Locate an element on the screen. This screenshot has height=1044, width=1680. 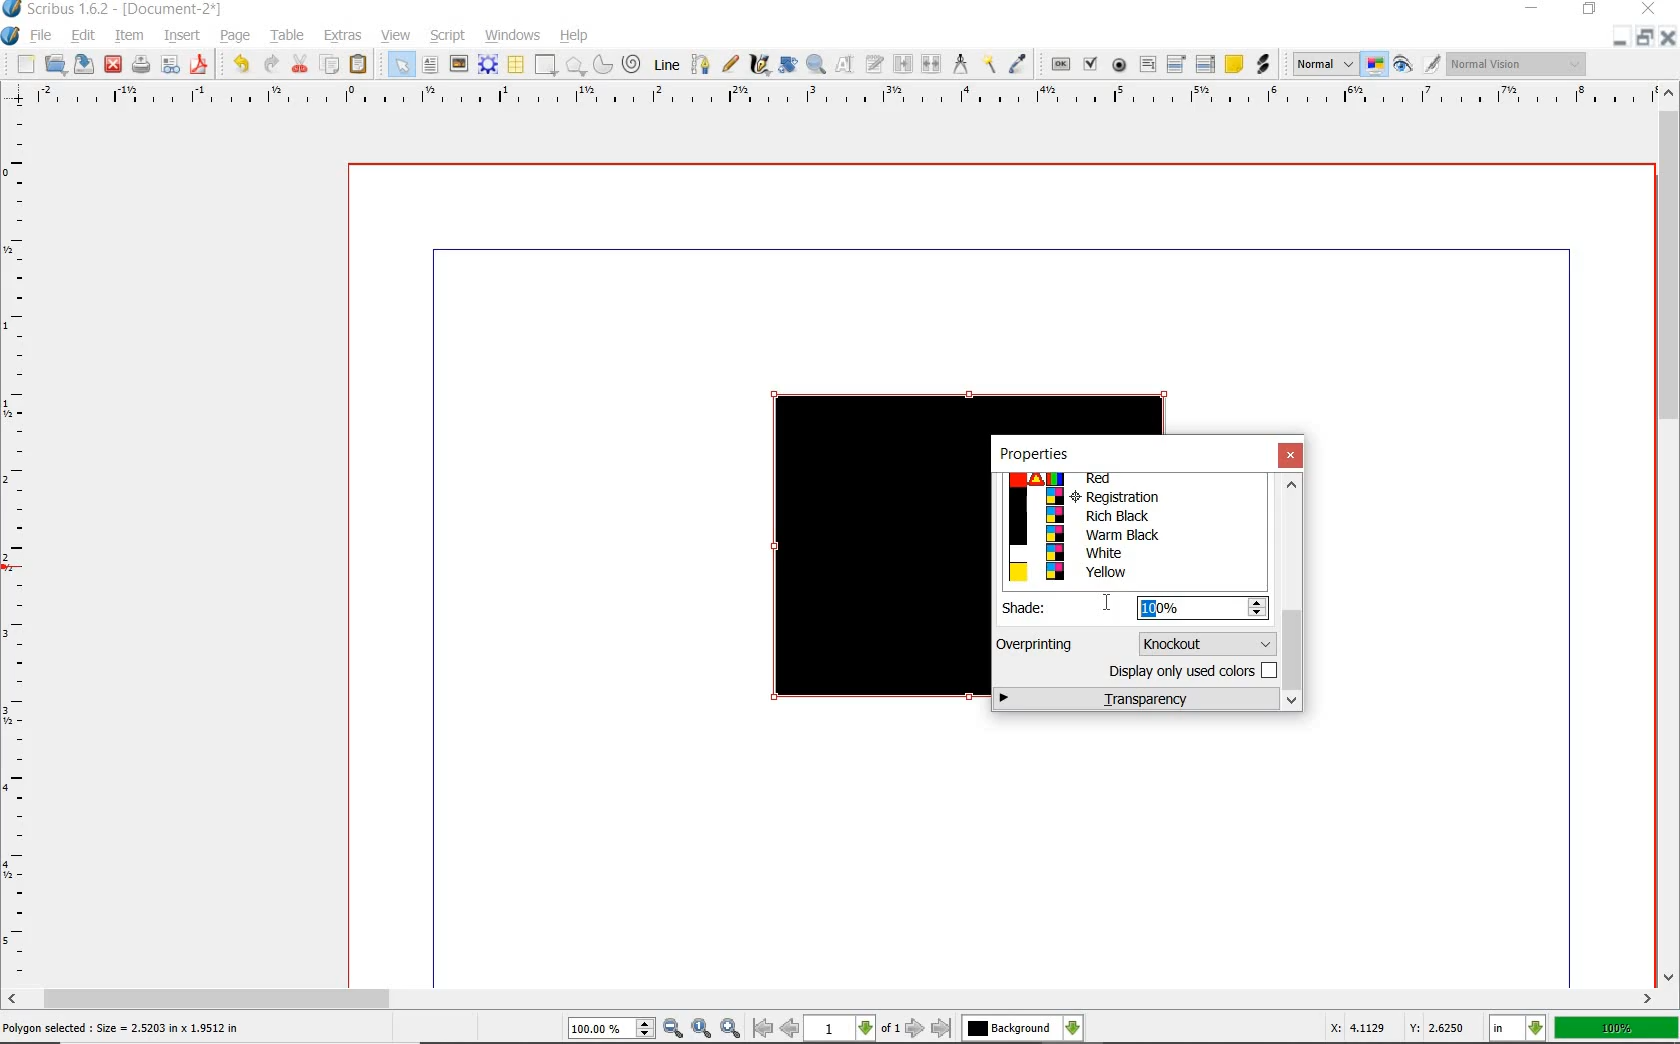
ruler is located at coordinates (837, 97).